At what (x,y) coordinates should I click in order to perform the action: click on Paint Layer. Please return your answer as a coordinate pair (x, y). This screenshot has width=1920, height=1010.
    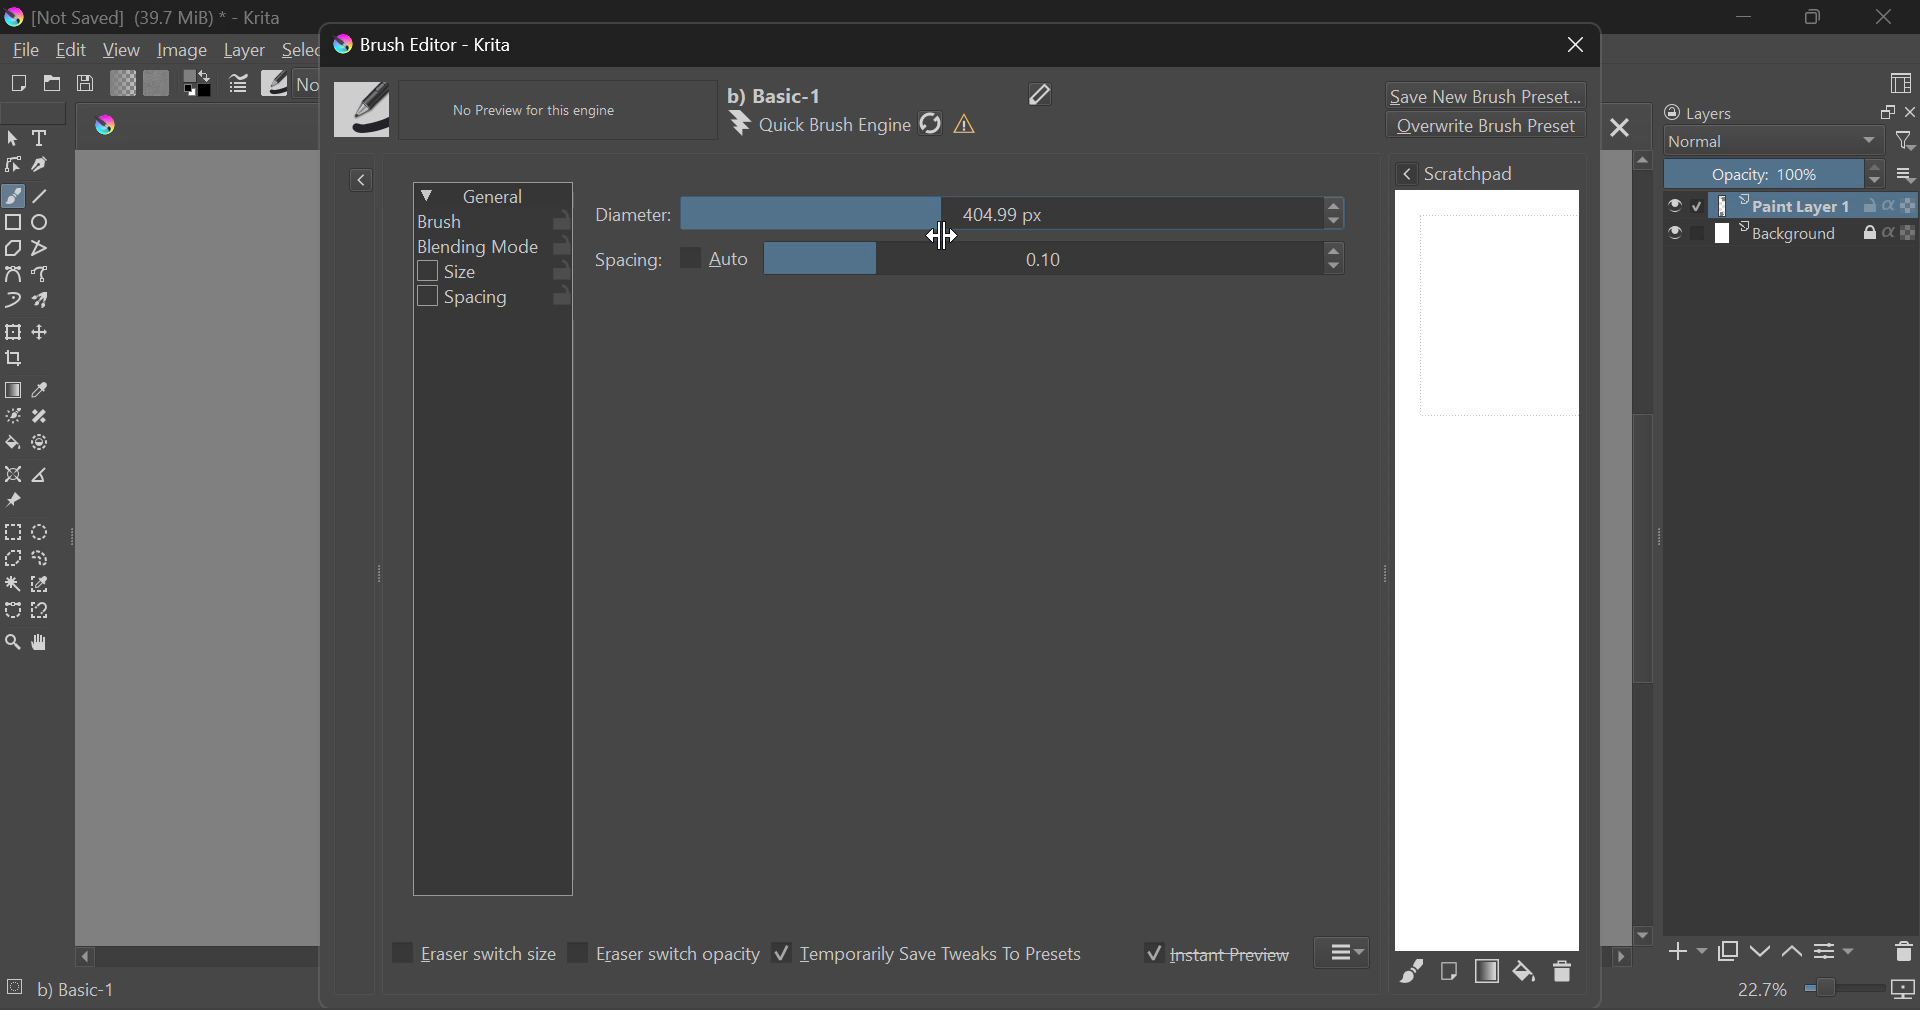
    Looking at the image, I should click on (1793, 205).